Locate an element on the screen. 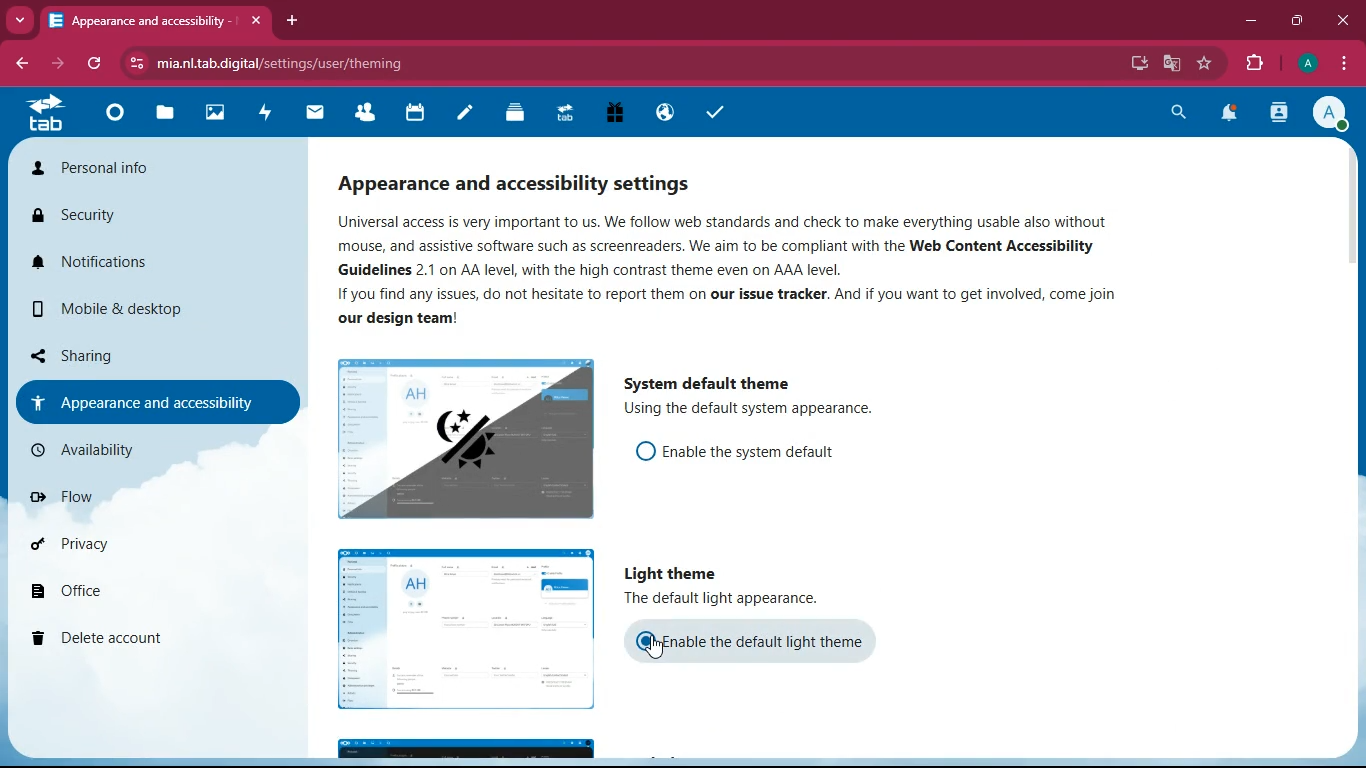 The height and width of the screenshot is (768, 1366). close tab is located at coordinates (259, 21).